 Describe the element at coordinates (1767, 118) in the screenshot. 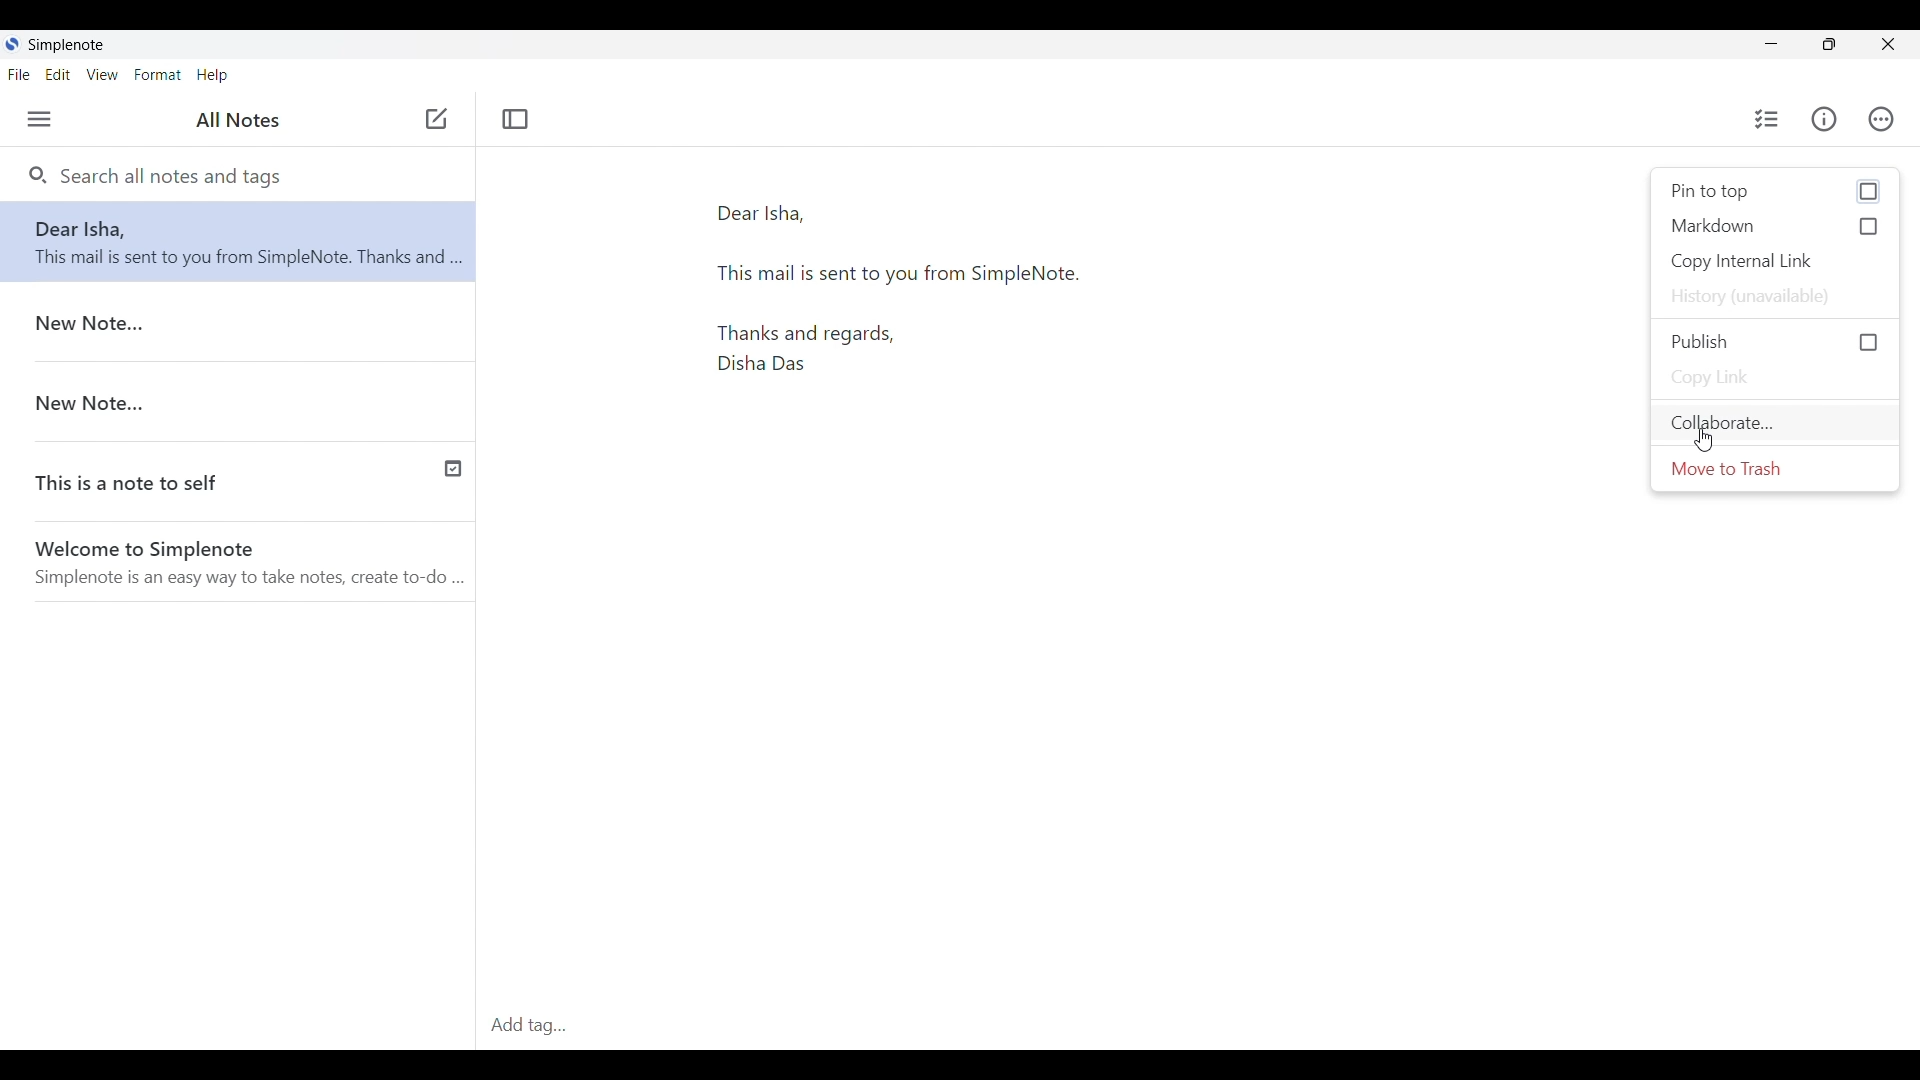

I see `Insert checklist` at that location.